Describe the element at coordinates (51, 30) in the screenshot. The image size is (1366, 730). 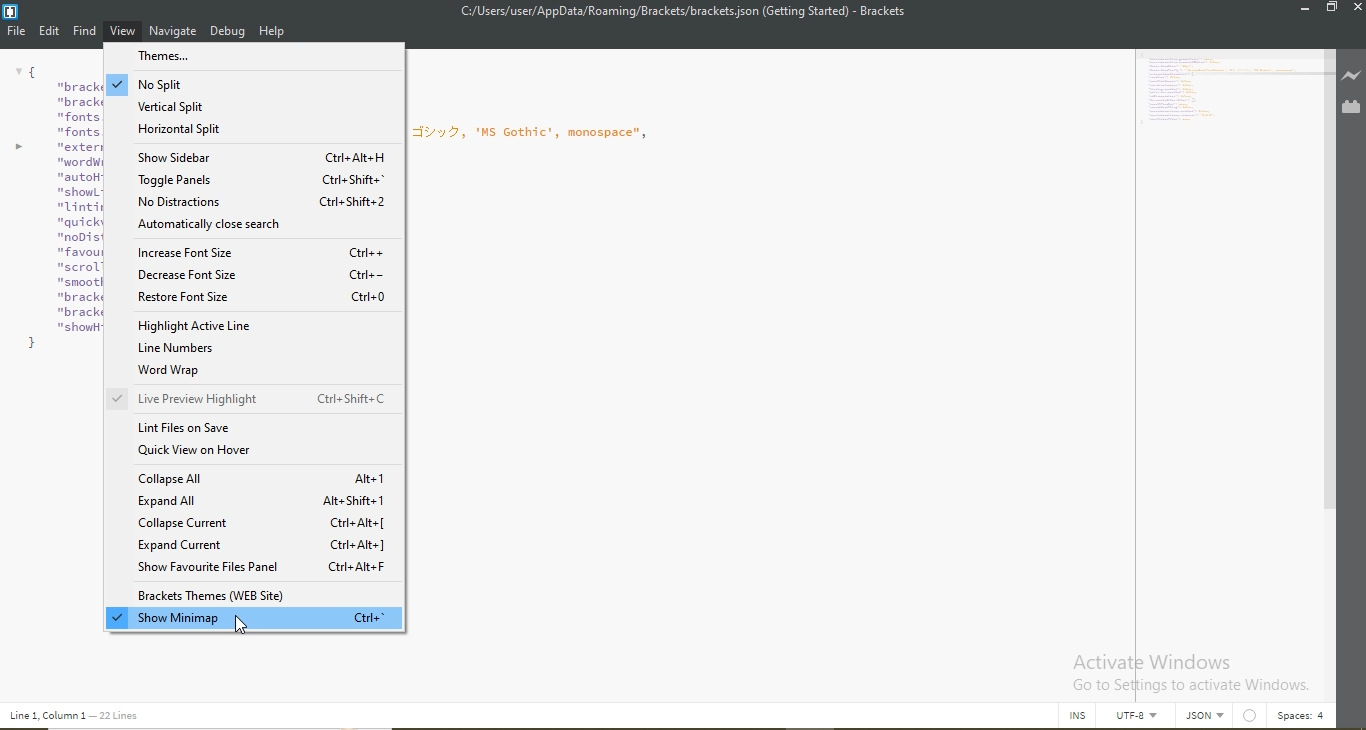
I see `Edit` at that location.